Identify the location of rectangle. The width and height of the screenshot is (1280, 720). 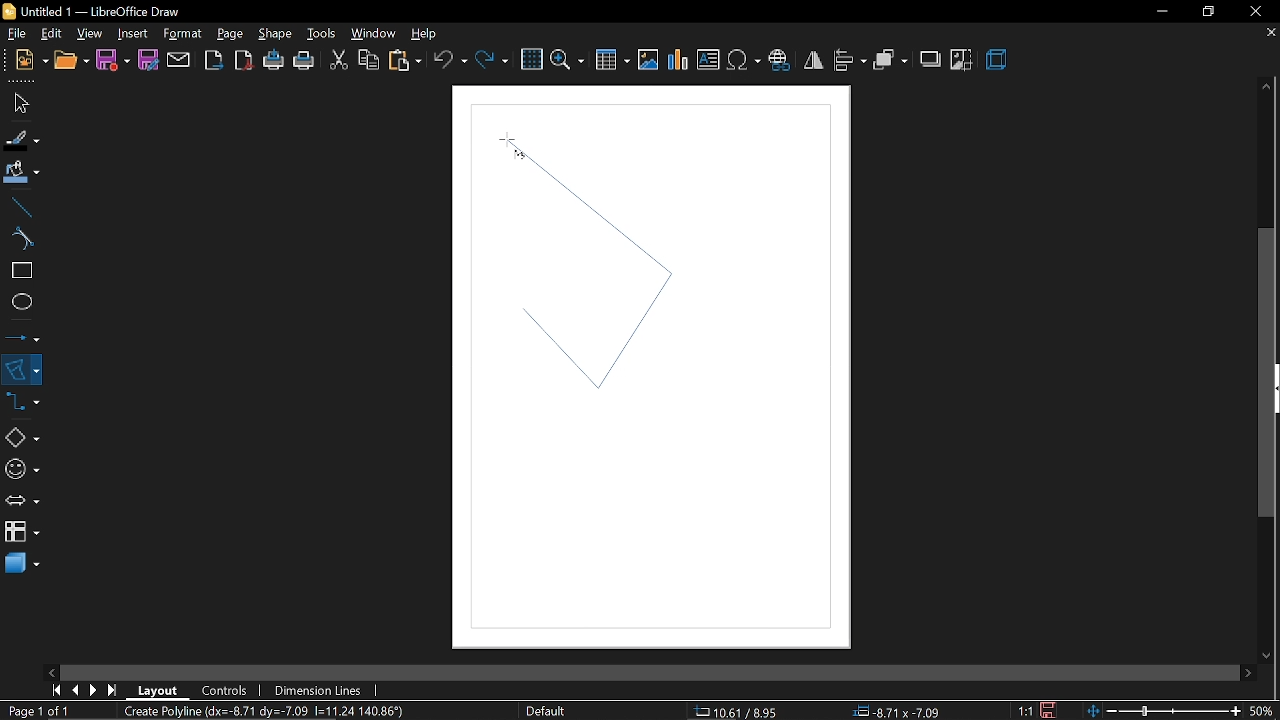
(19, 272).